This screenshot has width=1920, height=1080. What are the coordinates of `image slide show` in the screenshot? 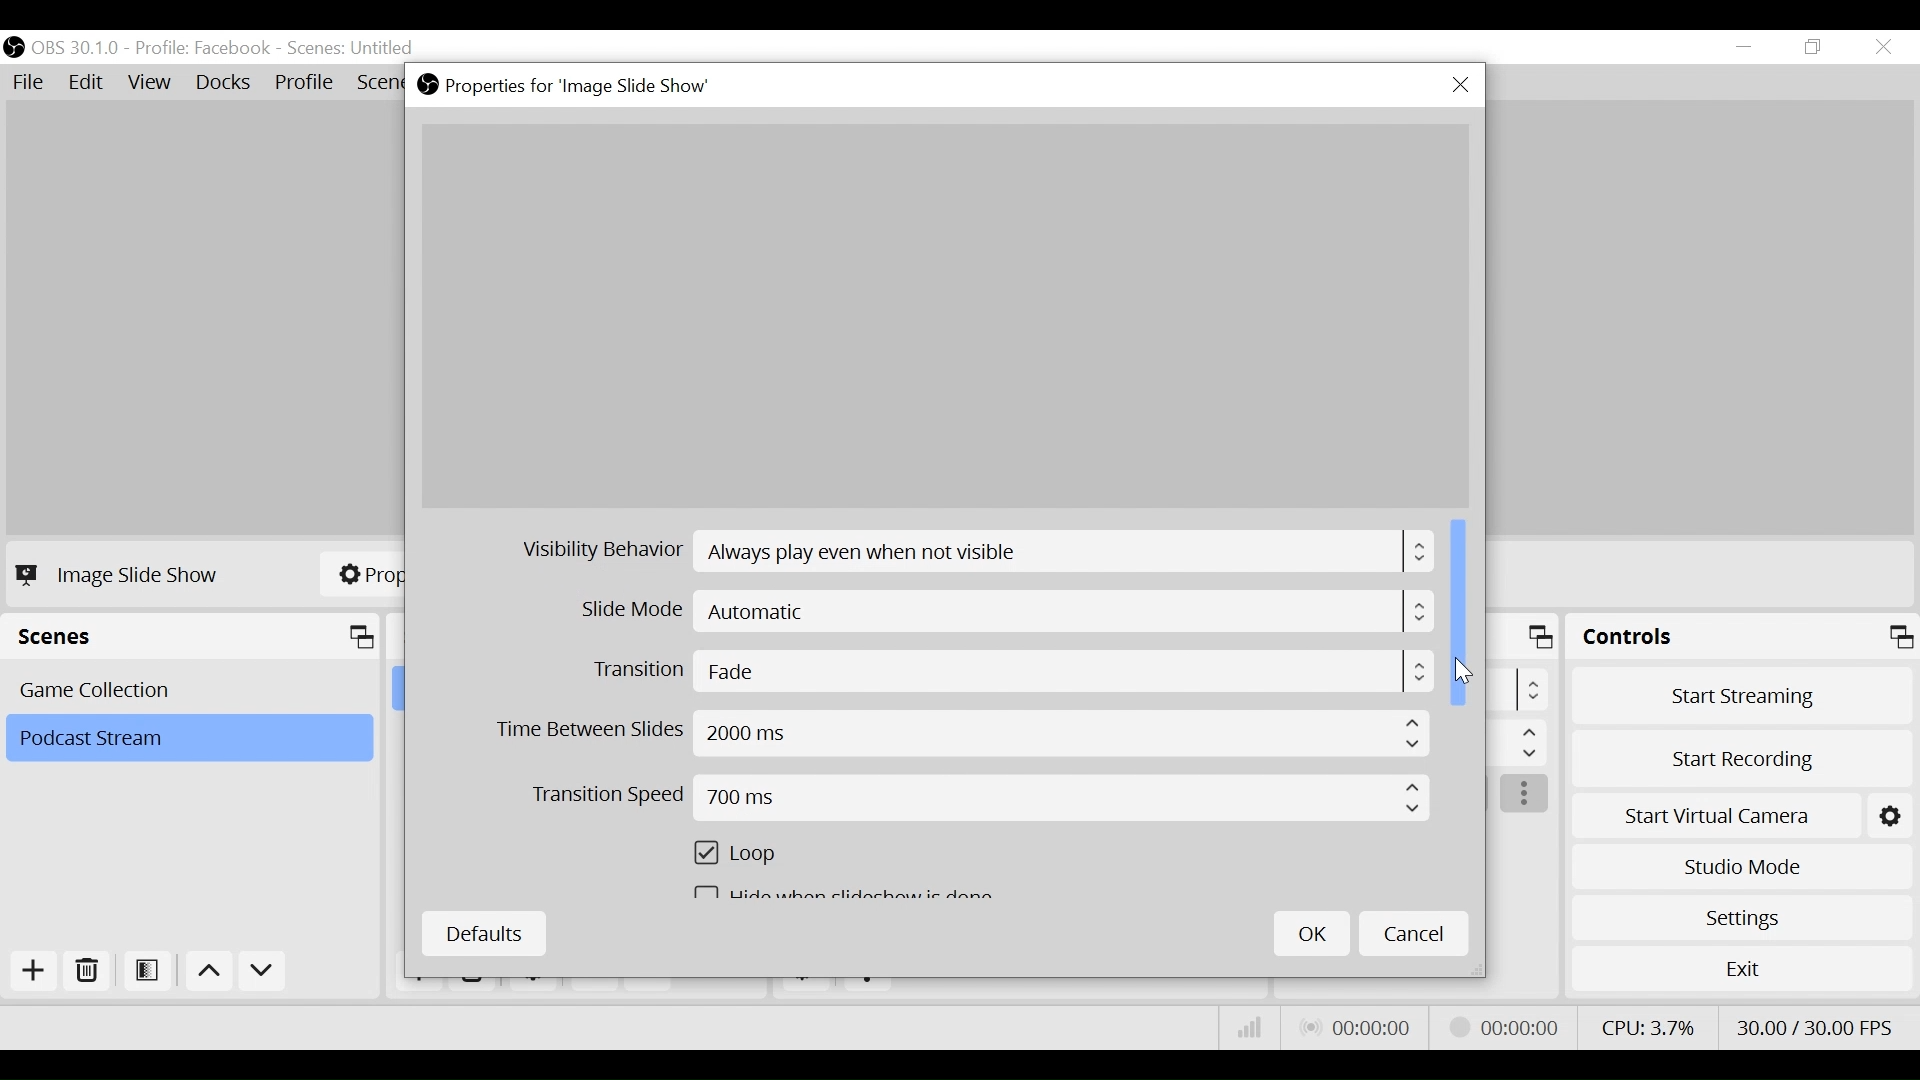 It's located at (122, 574).